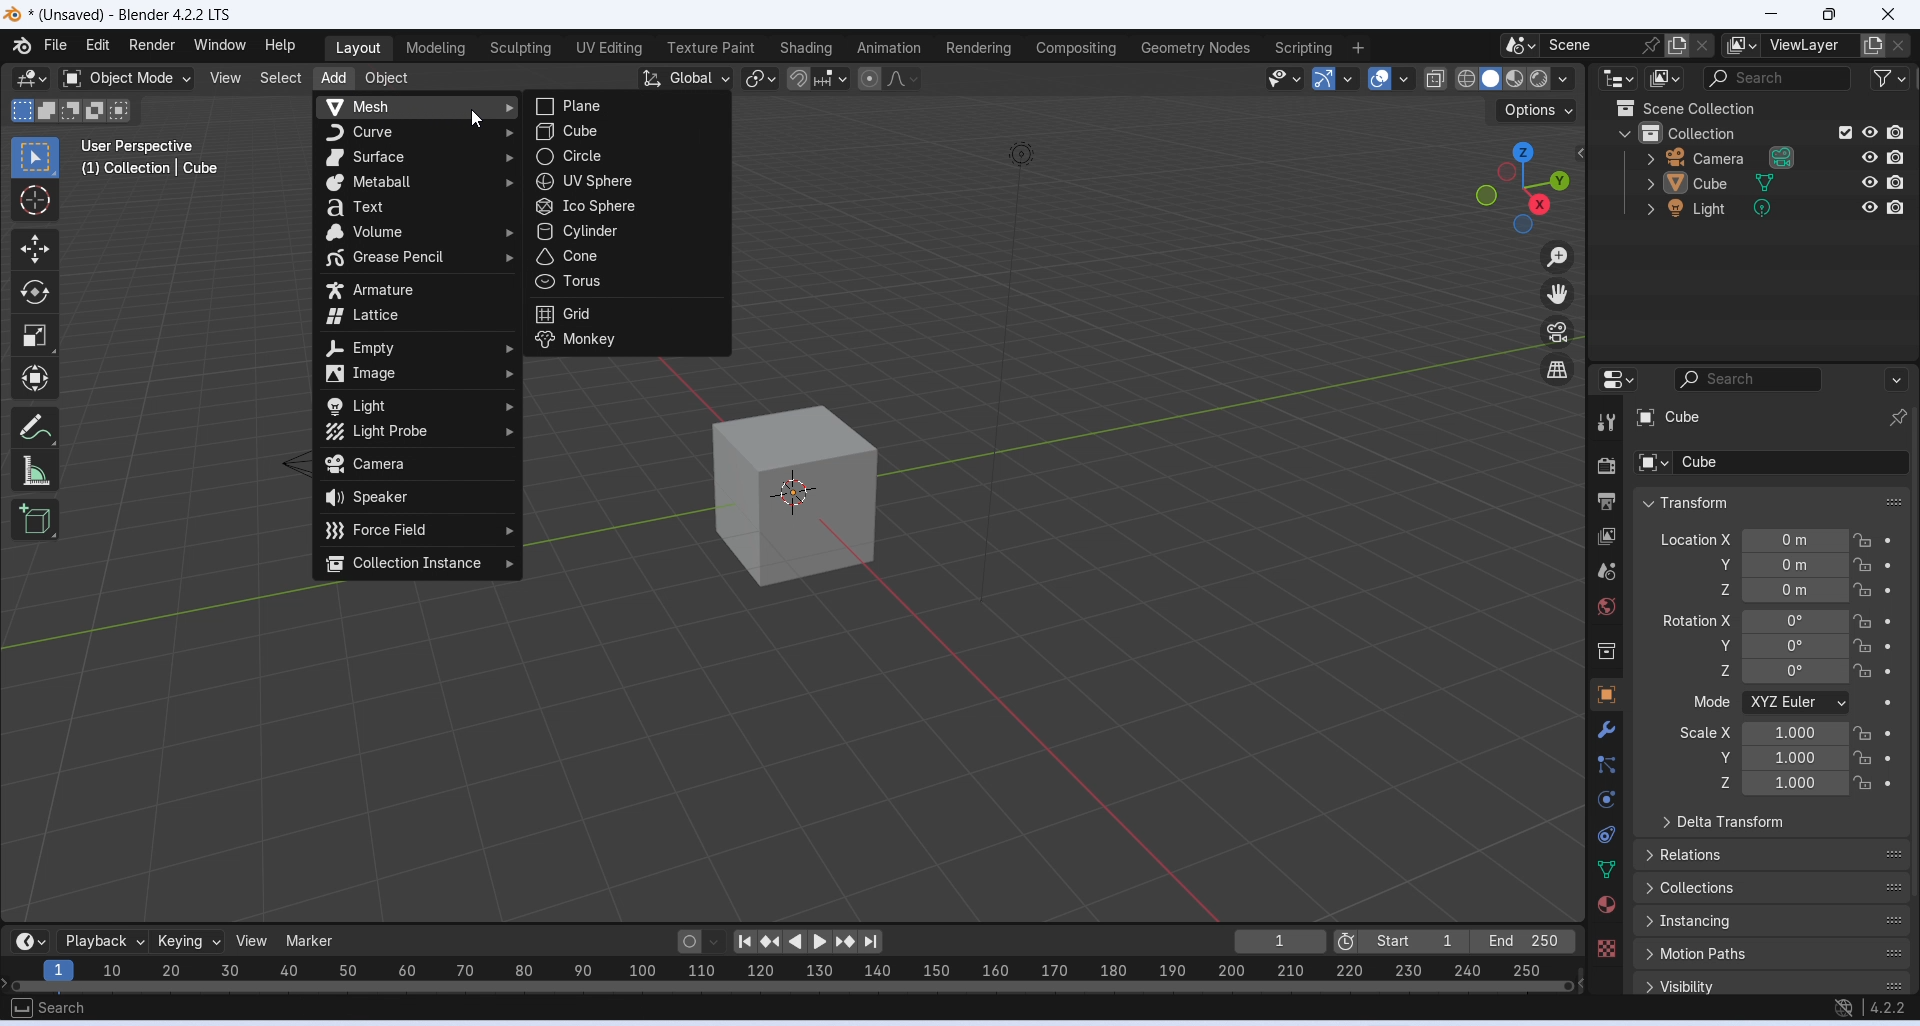  I want to click on proportional editing objects, so click(871, 79).